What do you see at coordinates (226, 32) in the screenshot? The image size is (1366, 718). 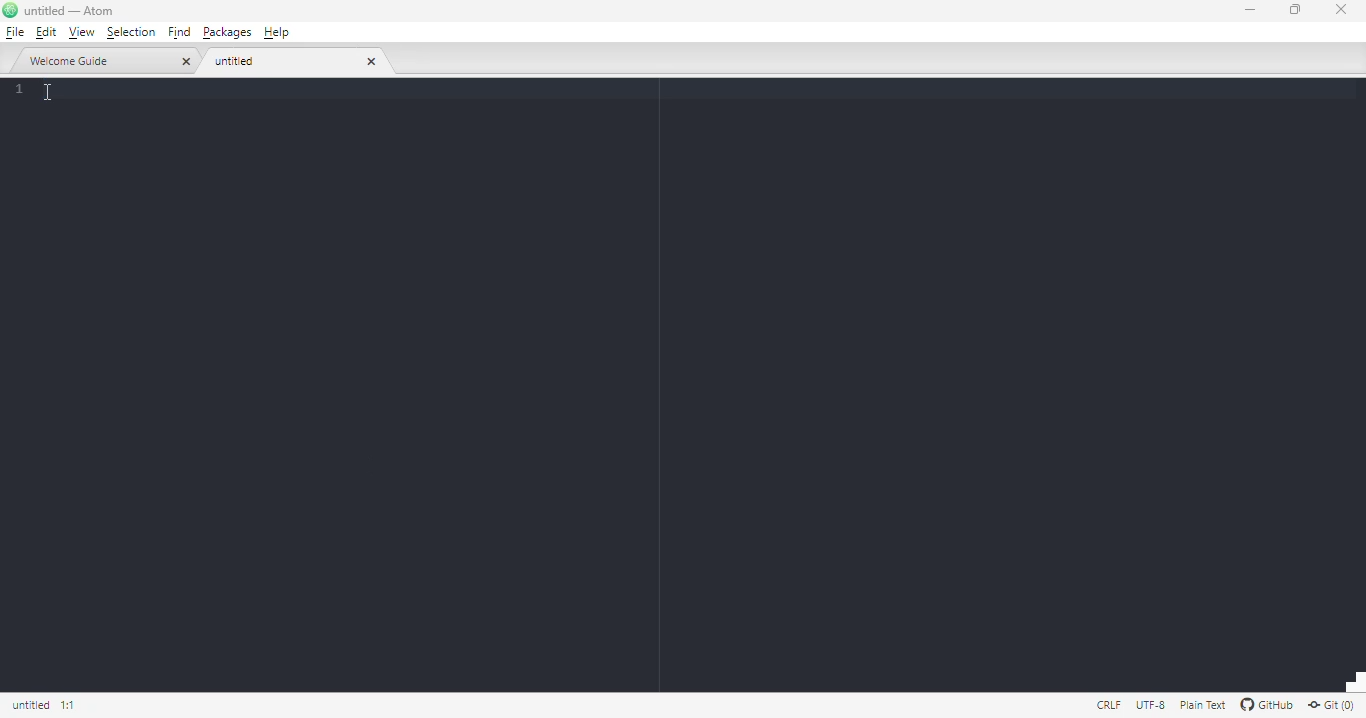 I see `packages` at bounding box center [226, 32].